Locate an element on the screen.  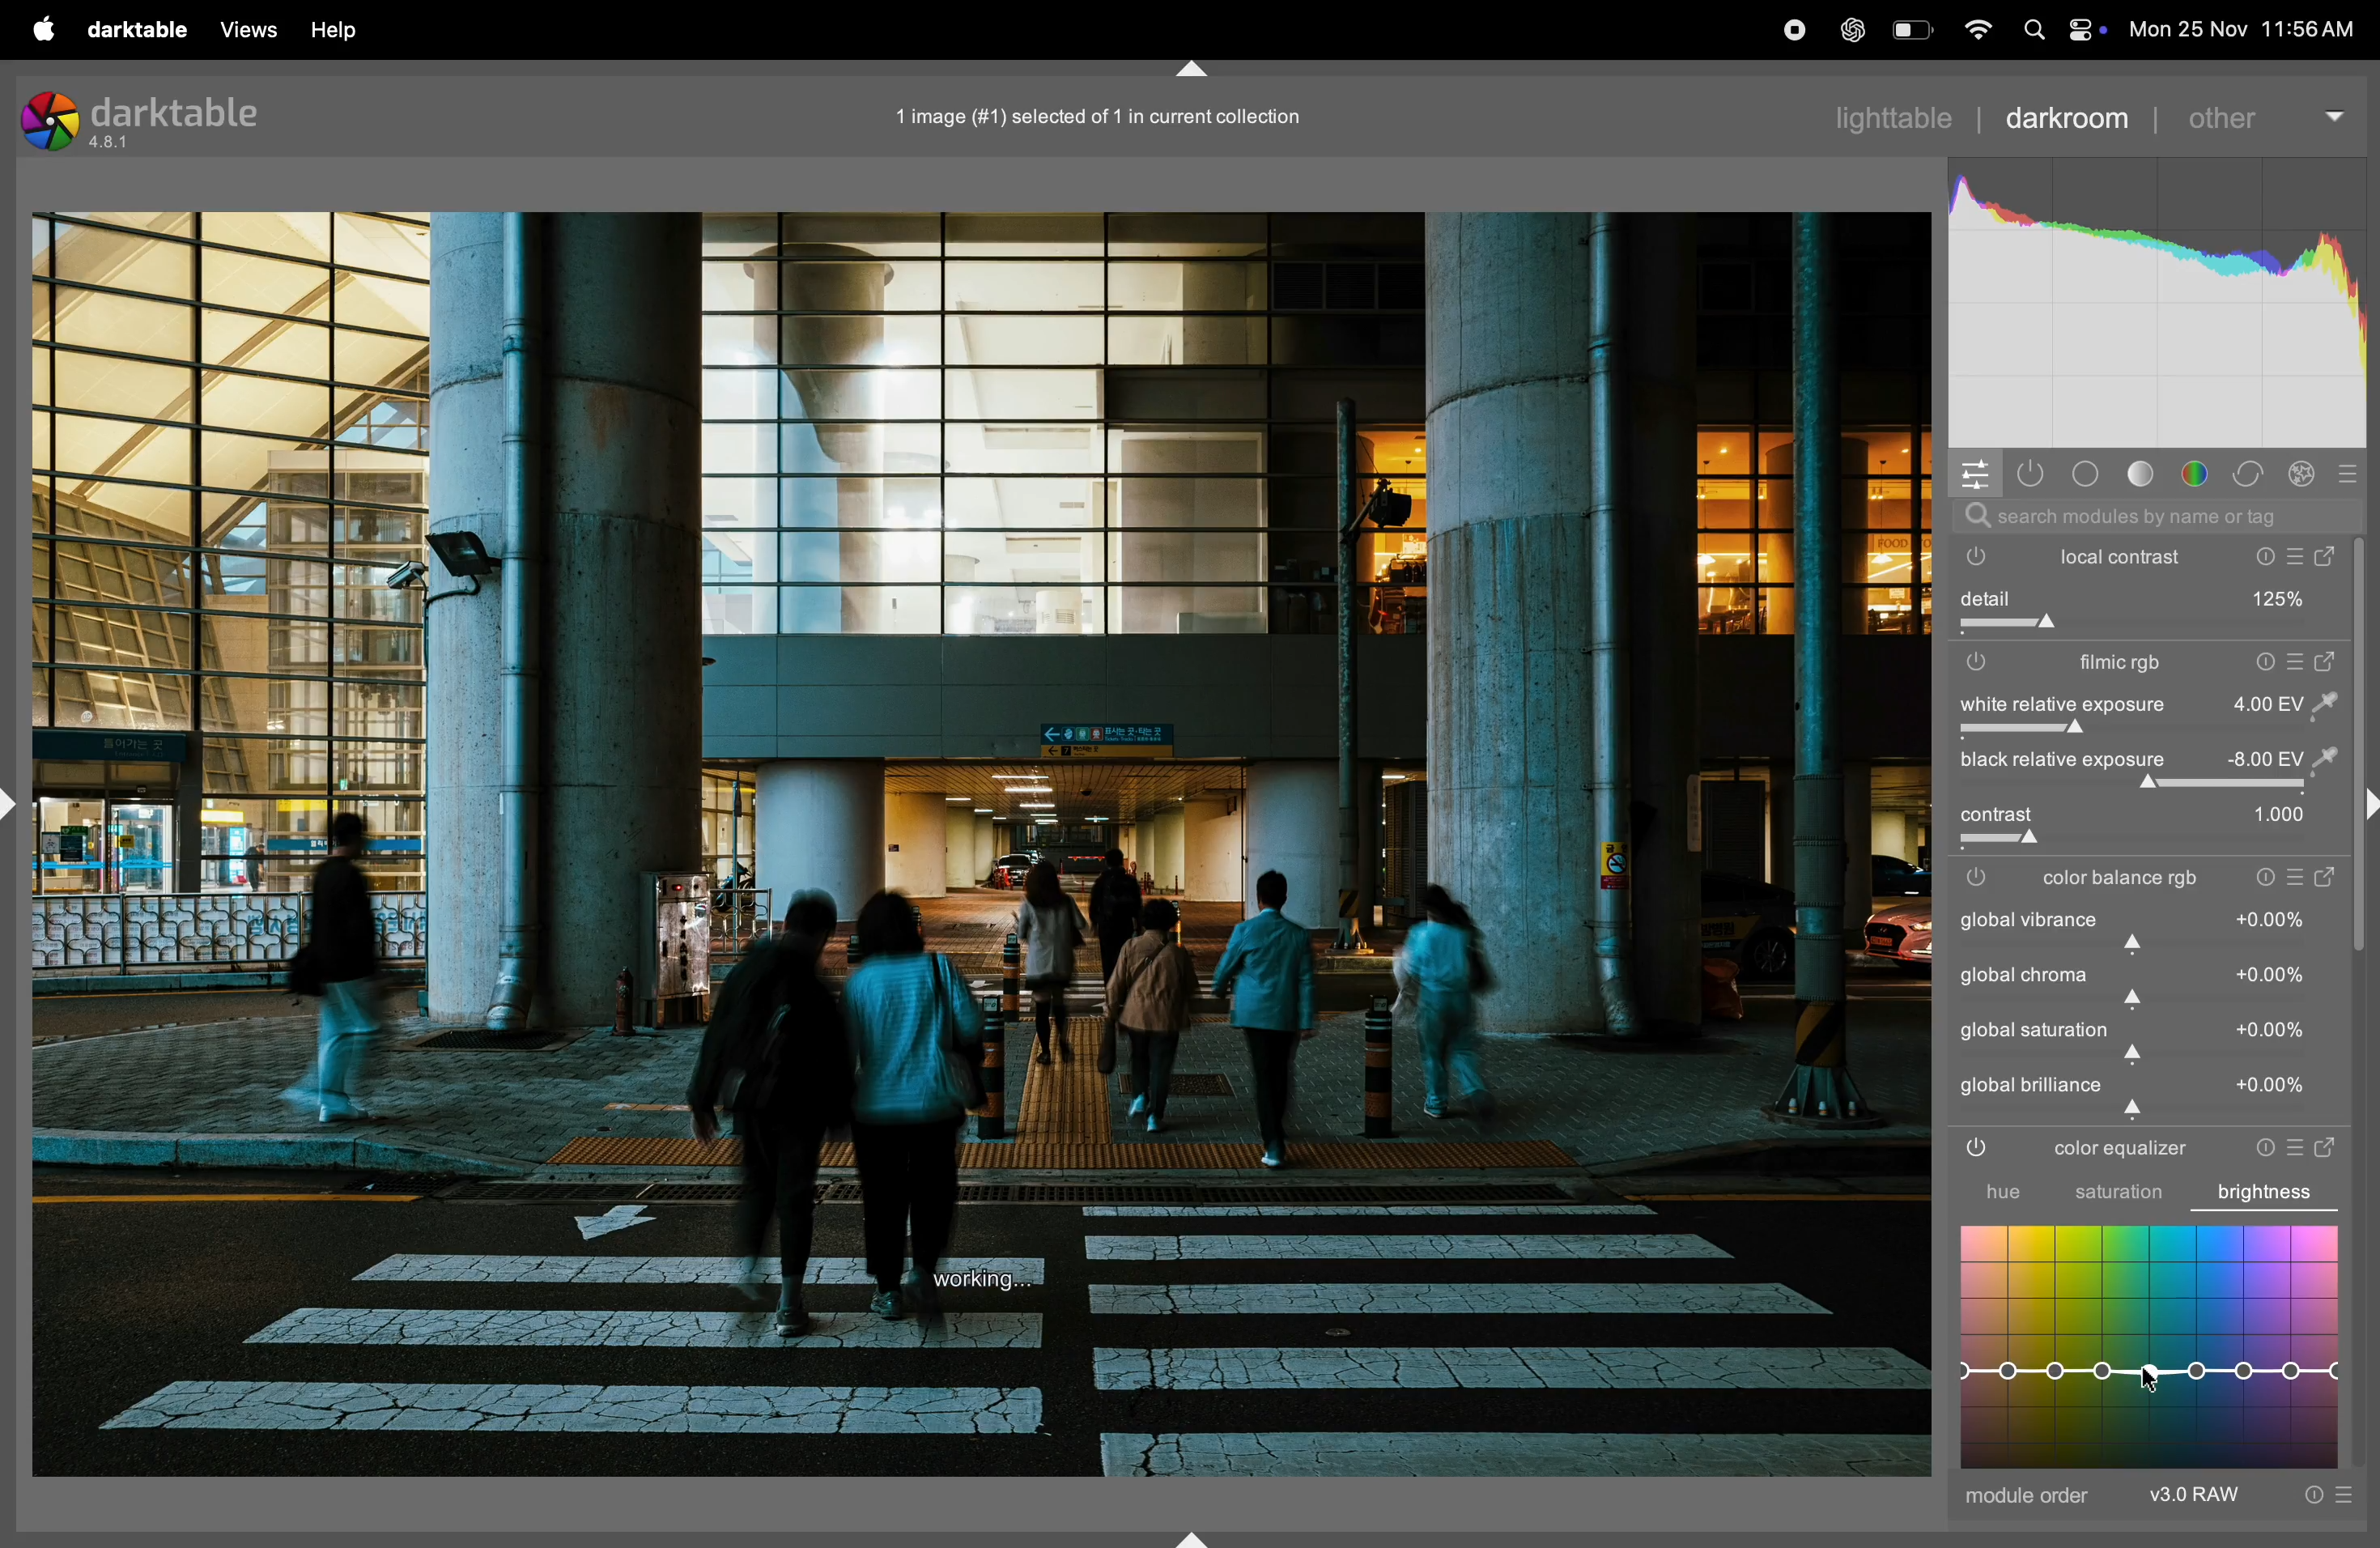
value is located at coordinates (2278, 815).